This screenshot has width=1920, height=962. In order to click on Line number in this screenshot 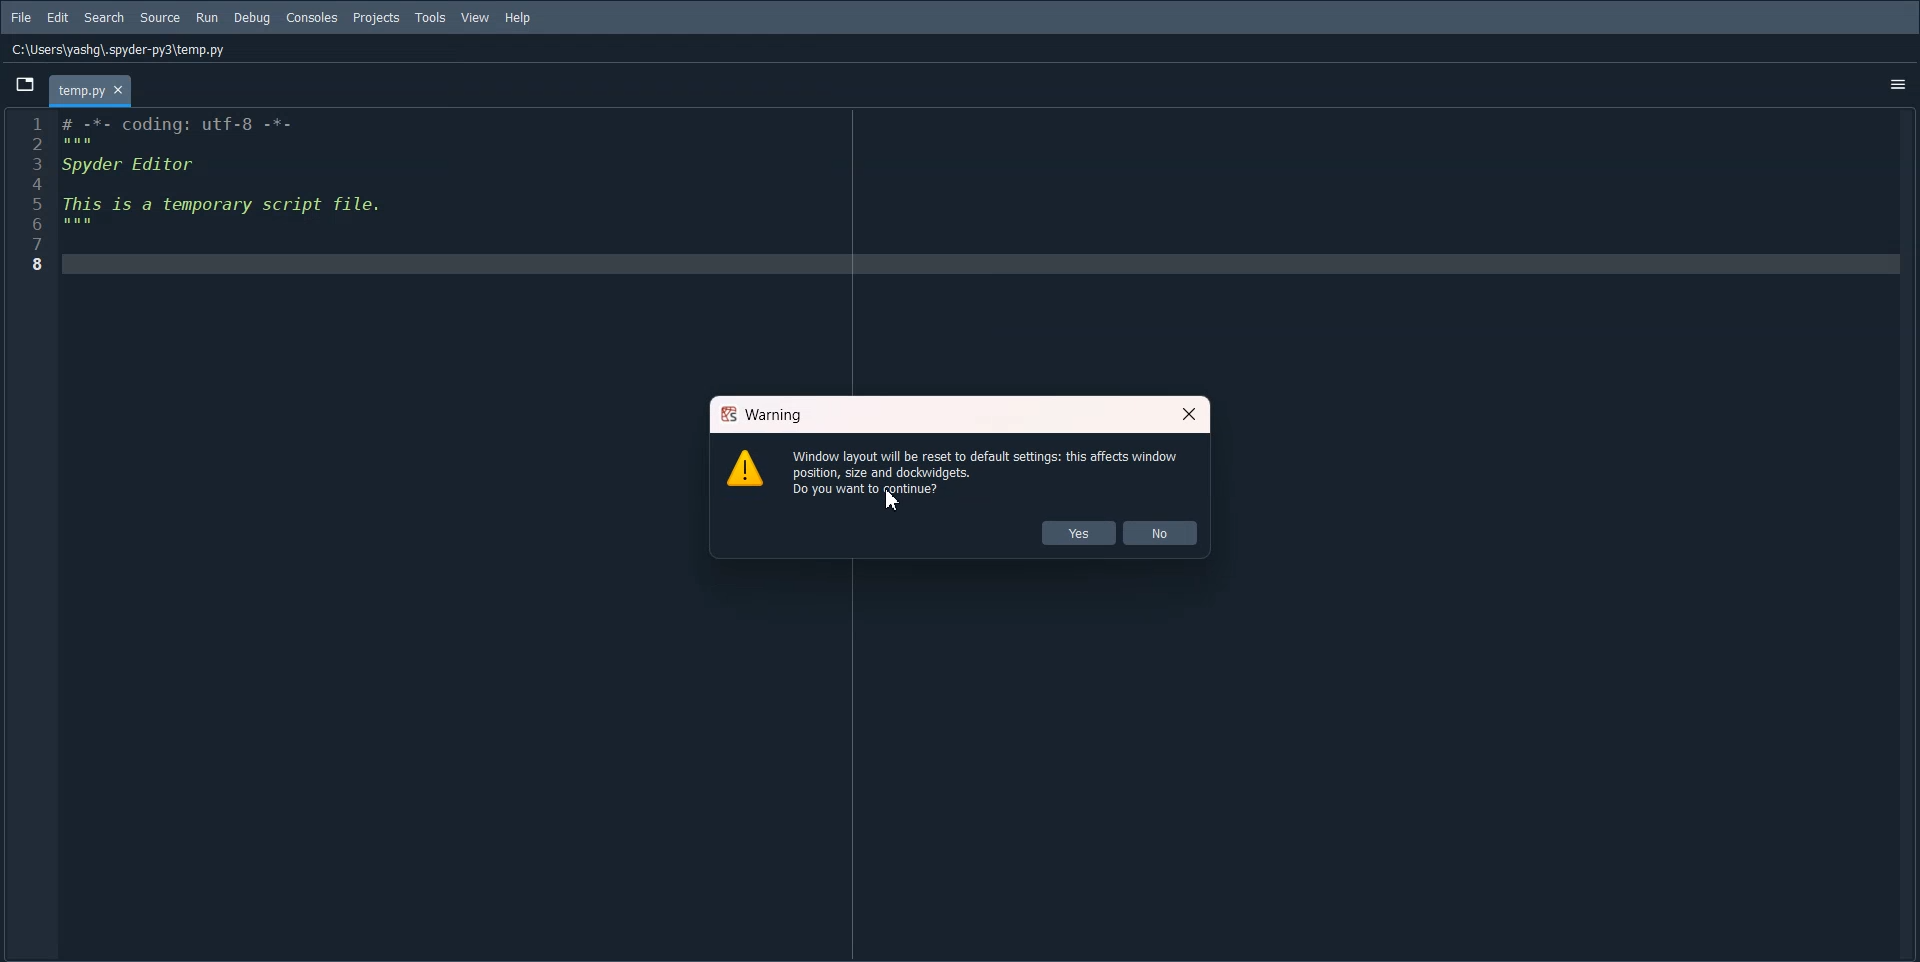, I will do `click(29, 193)`.